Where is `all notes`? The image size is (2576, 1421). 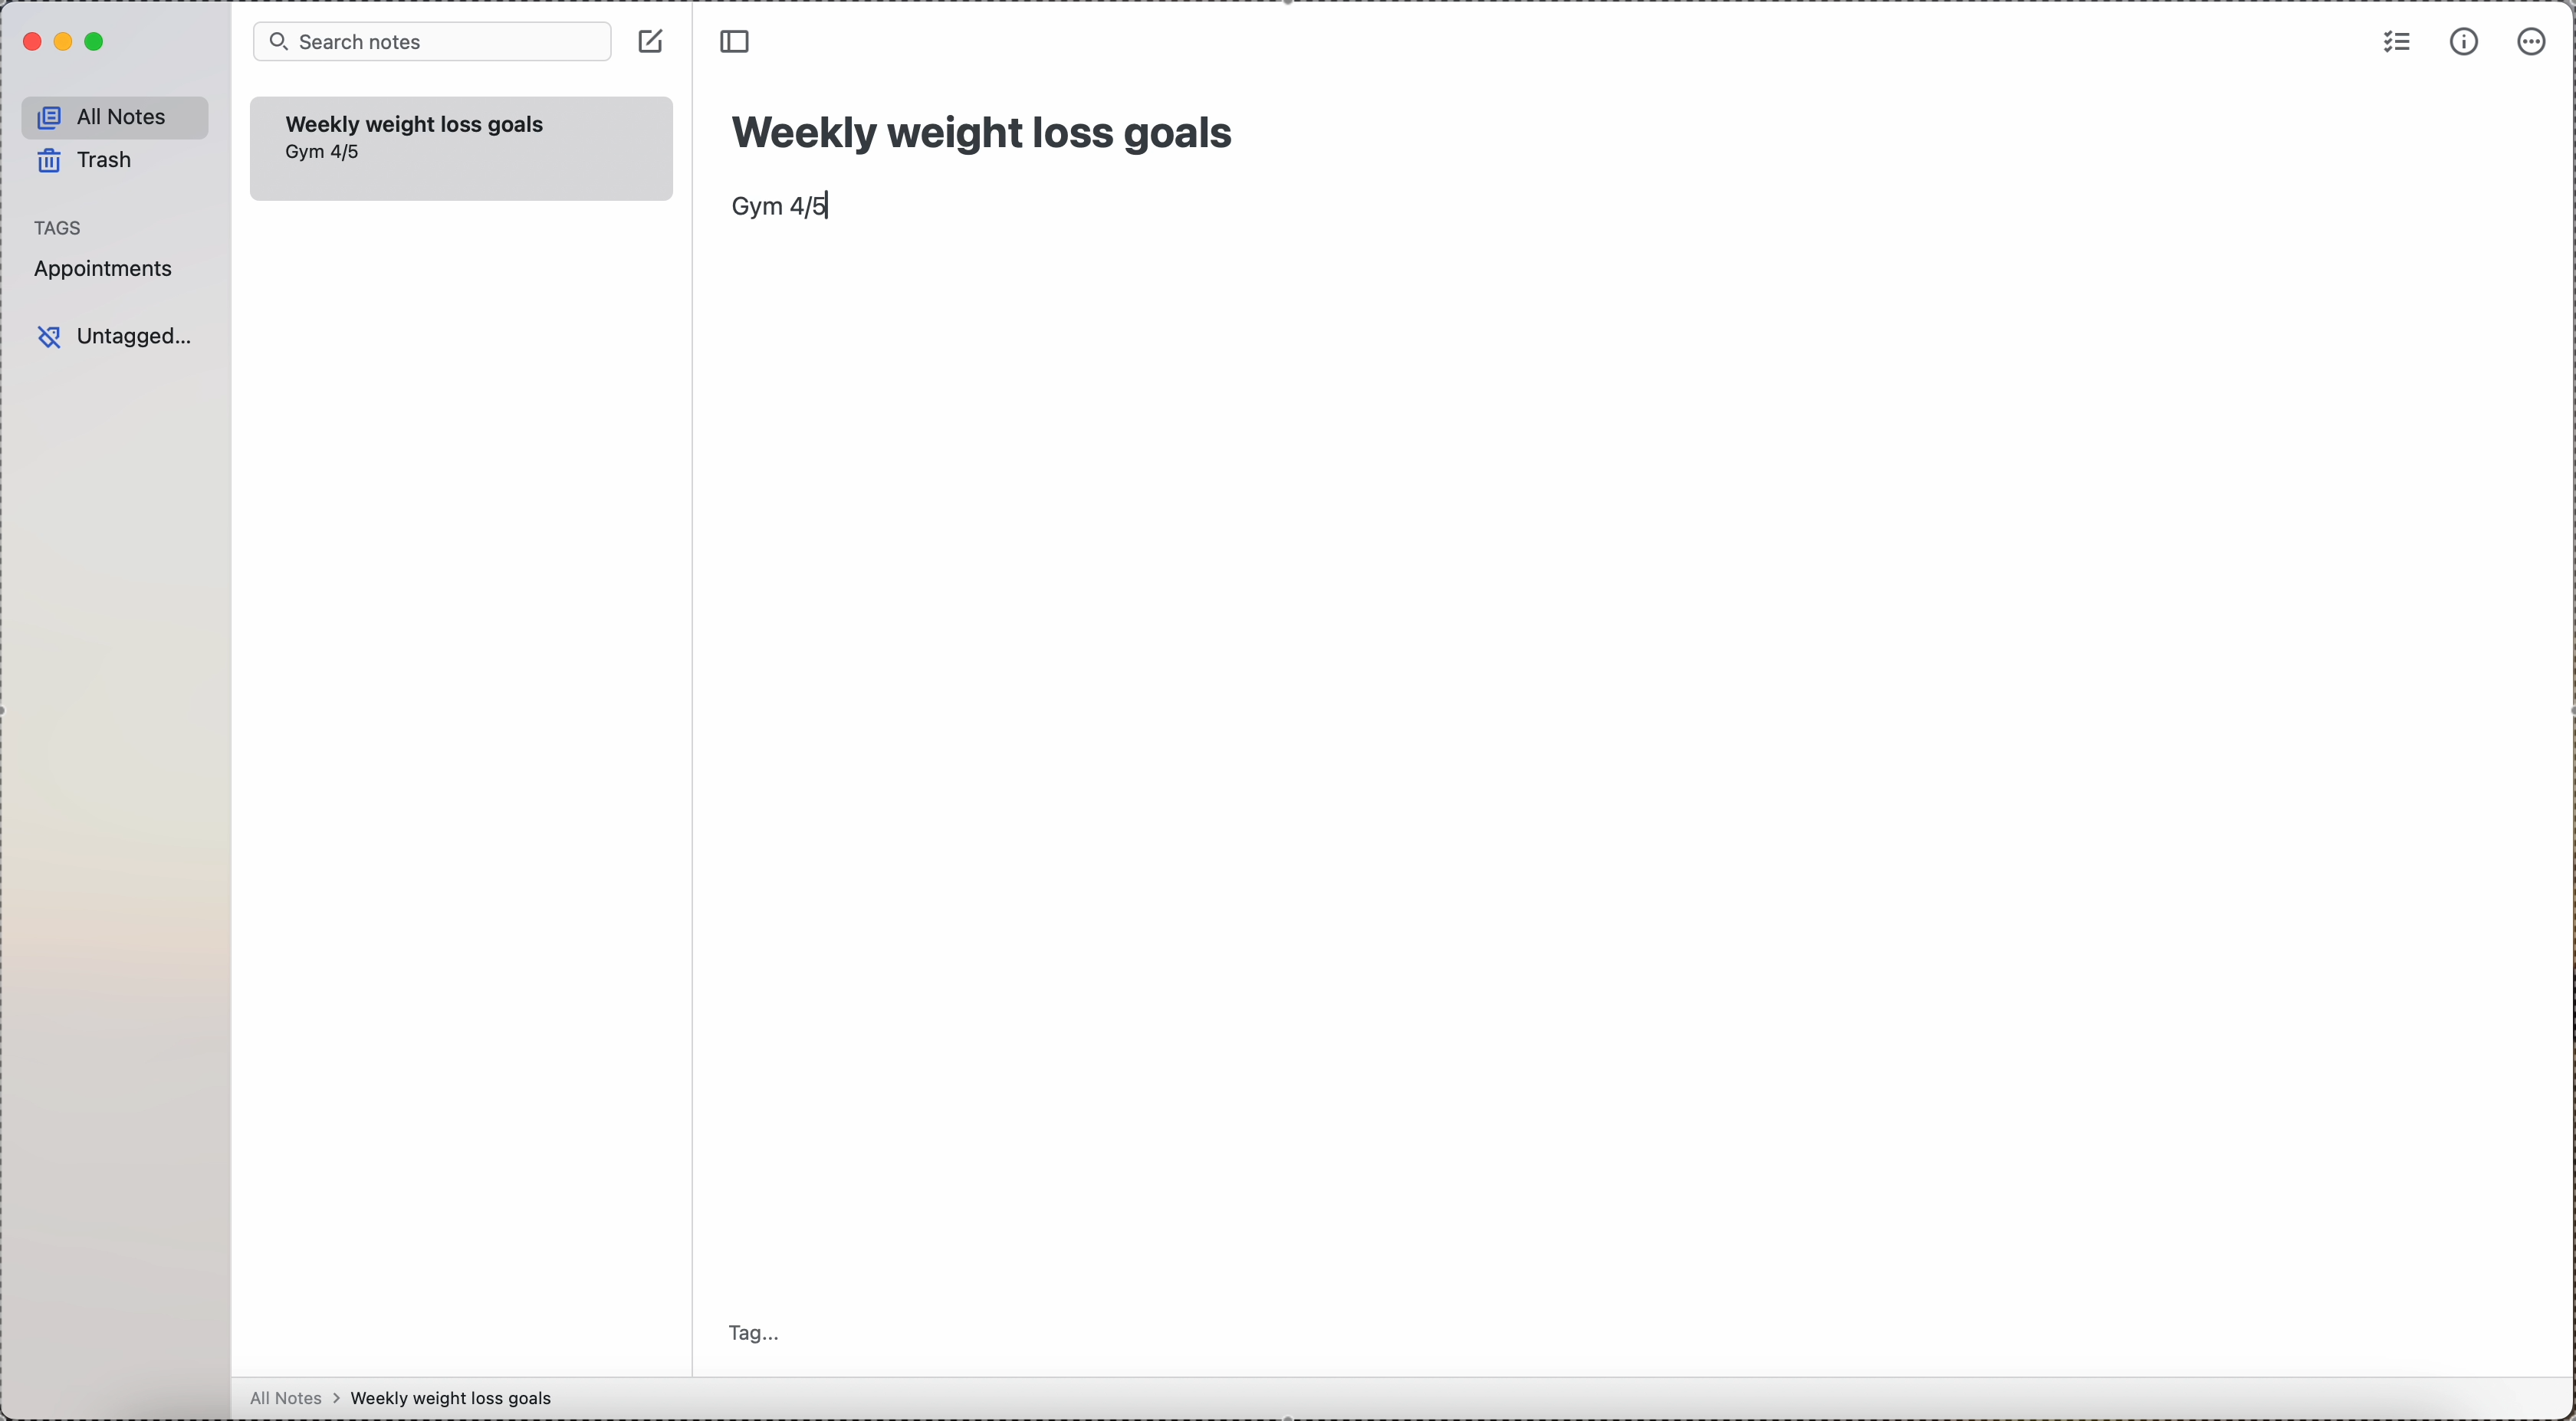
all notes is located at coordinates (116, 116).